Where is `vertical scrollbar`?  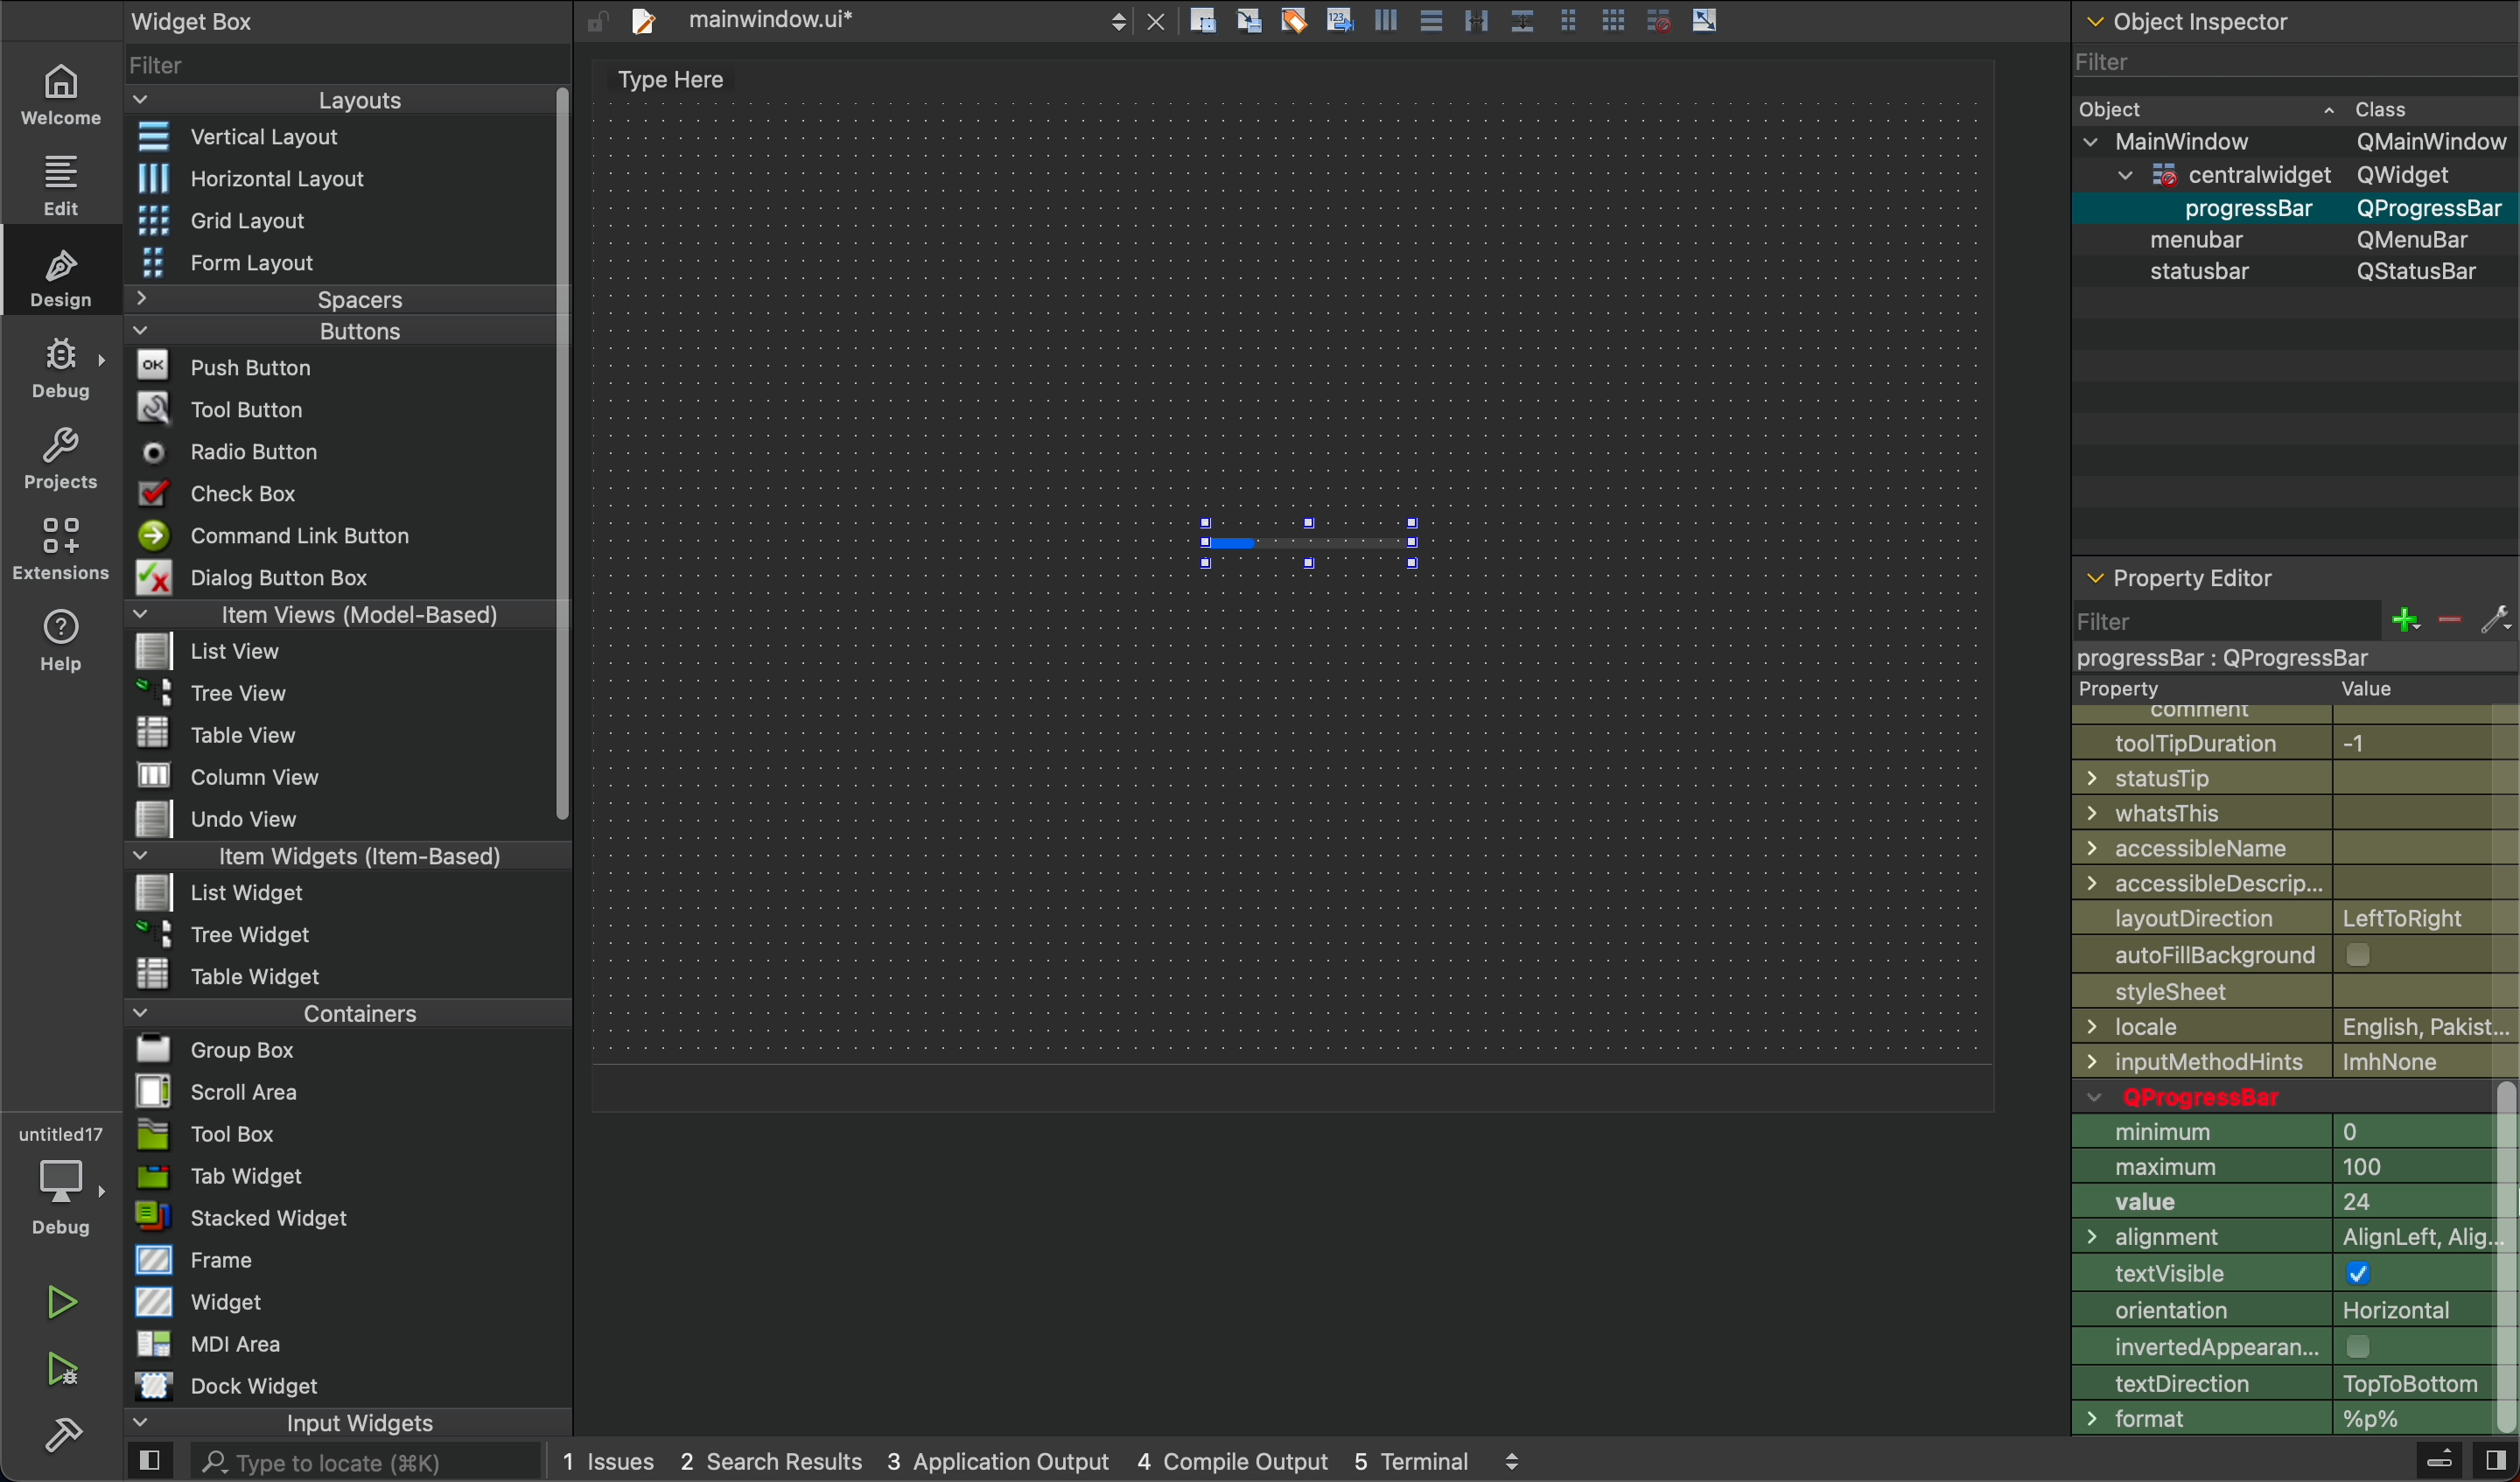 vertical scrollbar is located at coordinates (2504, 1259).